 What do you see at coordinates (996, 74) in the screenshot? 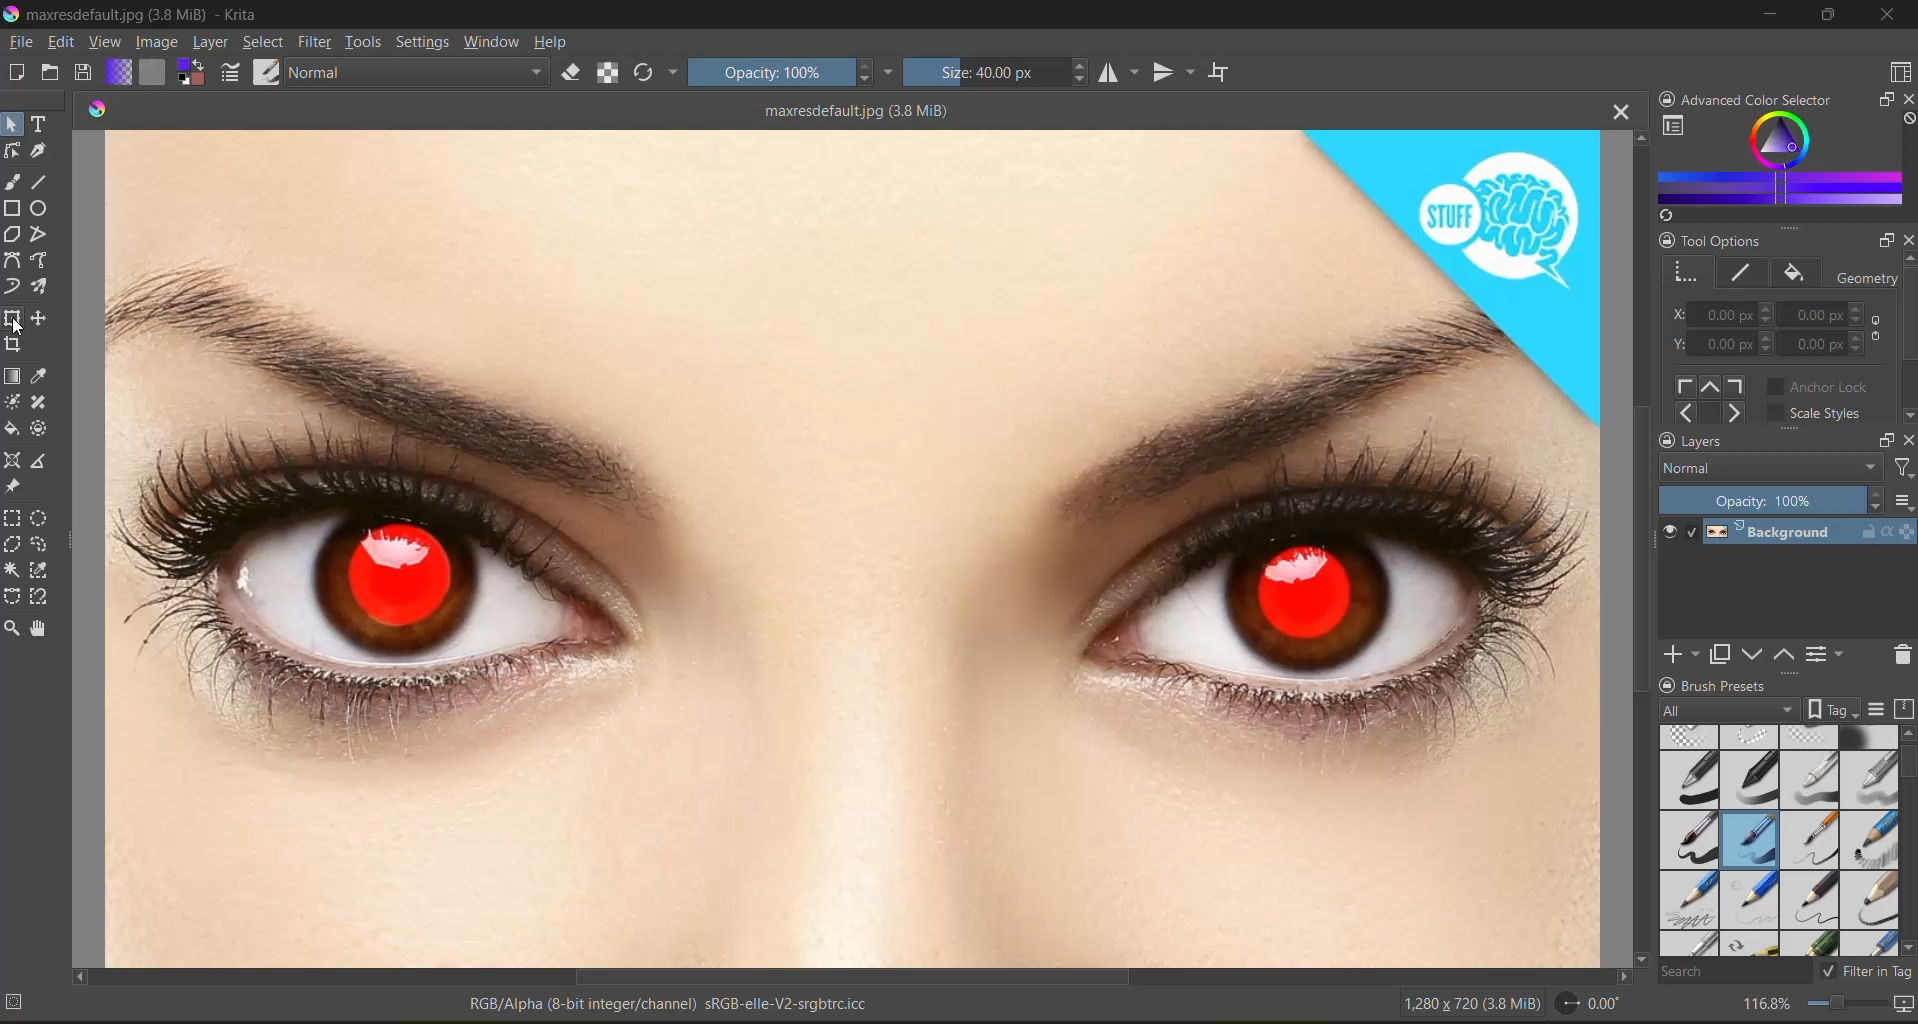
I see `size` at bounding box center [996, 74].